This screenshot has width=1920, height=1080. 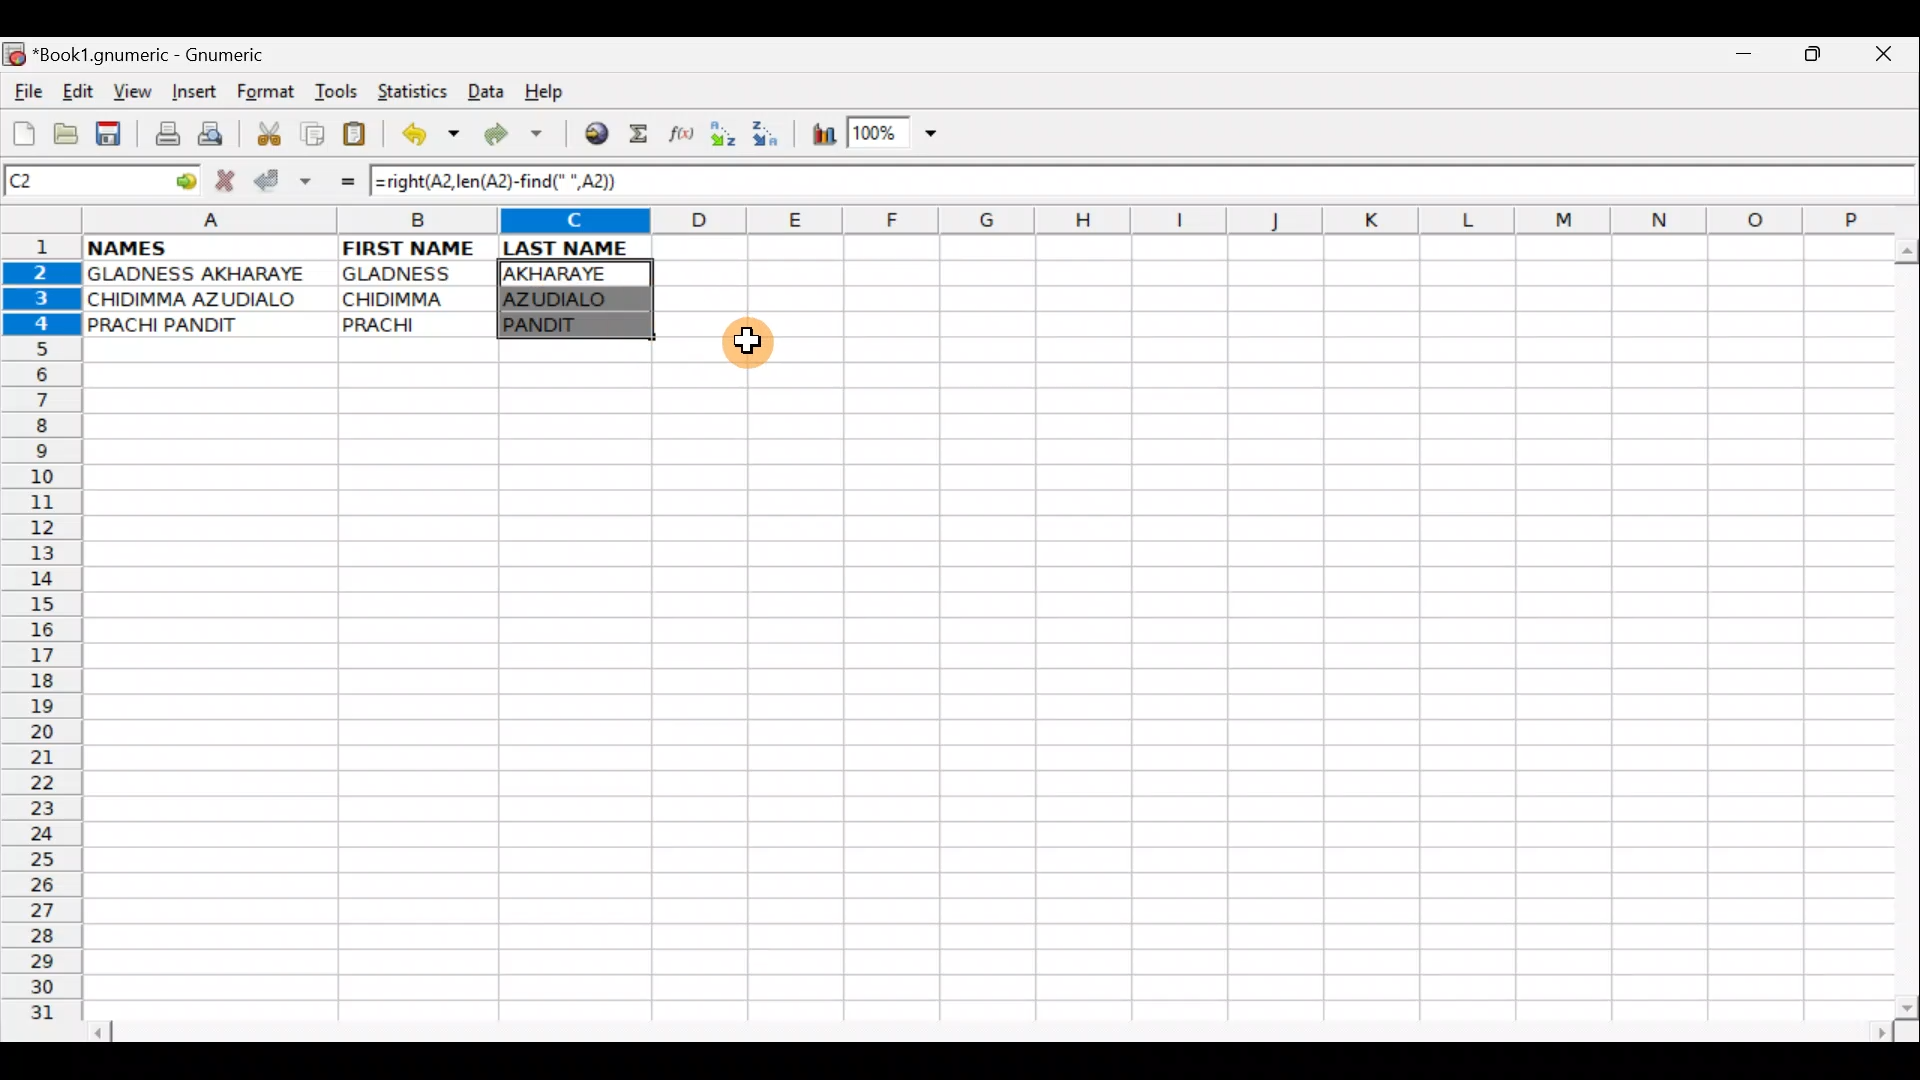 What do you see at coordinates (977, 222) in the screenshot?
I see `Columns` at bounding box center [977, 222].